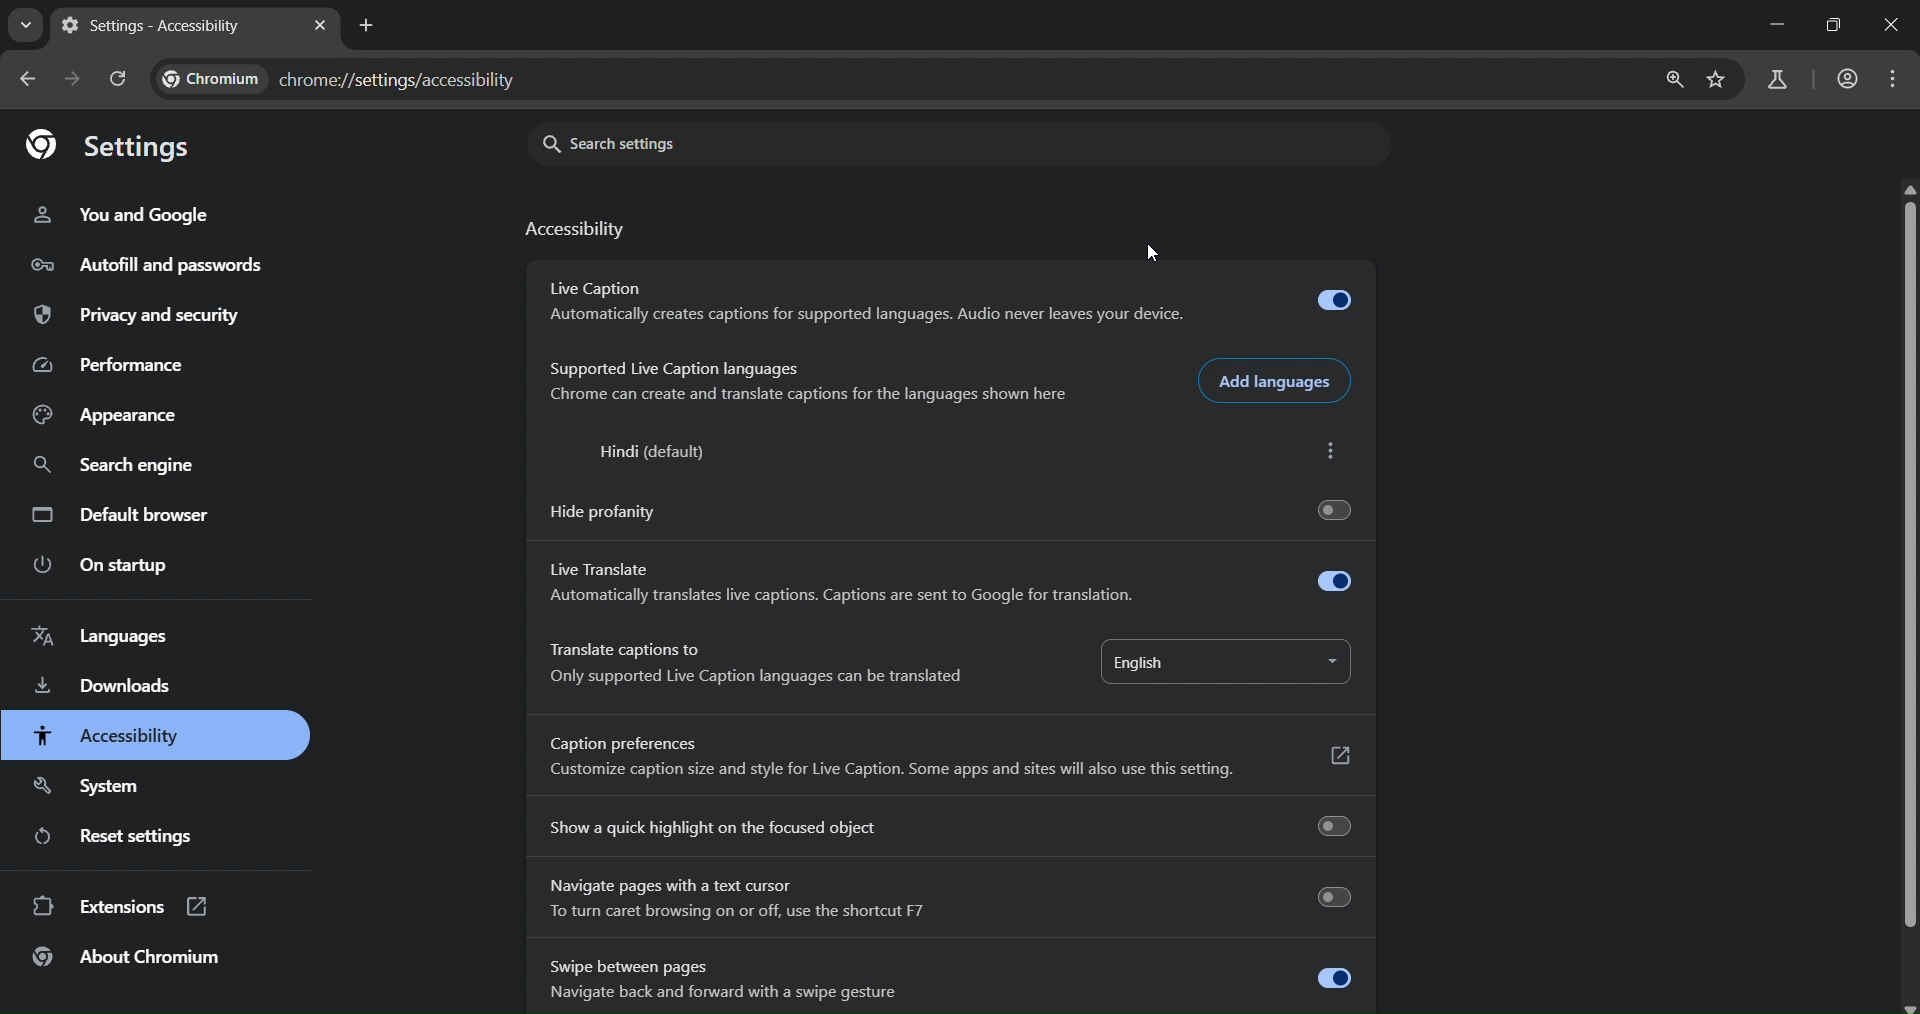  What do you see at coordinates (120, 77) in the screenshot?
I see `reload page` at bounding box center [120, 77].